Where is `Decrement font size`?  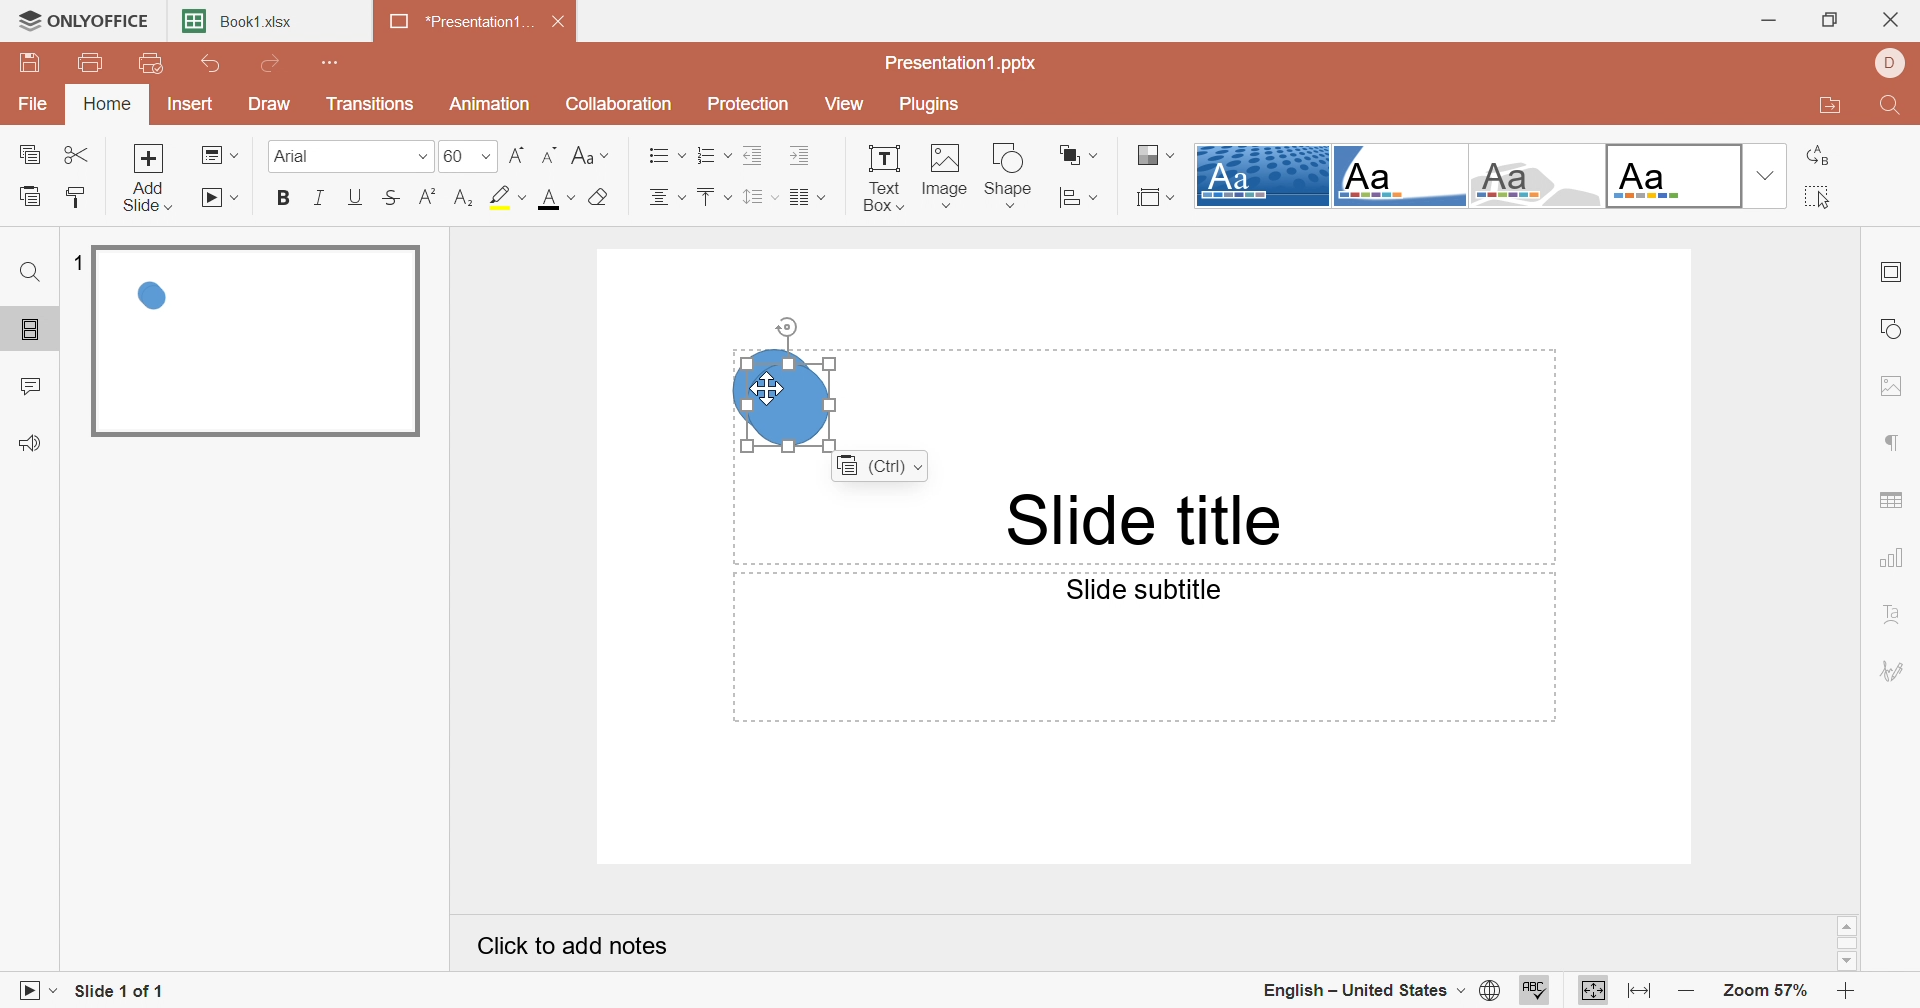
Decrement font size is located at coordinates (553, 154).